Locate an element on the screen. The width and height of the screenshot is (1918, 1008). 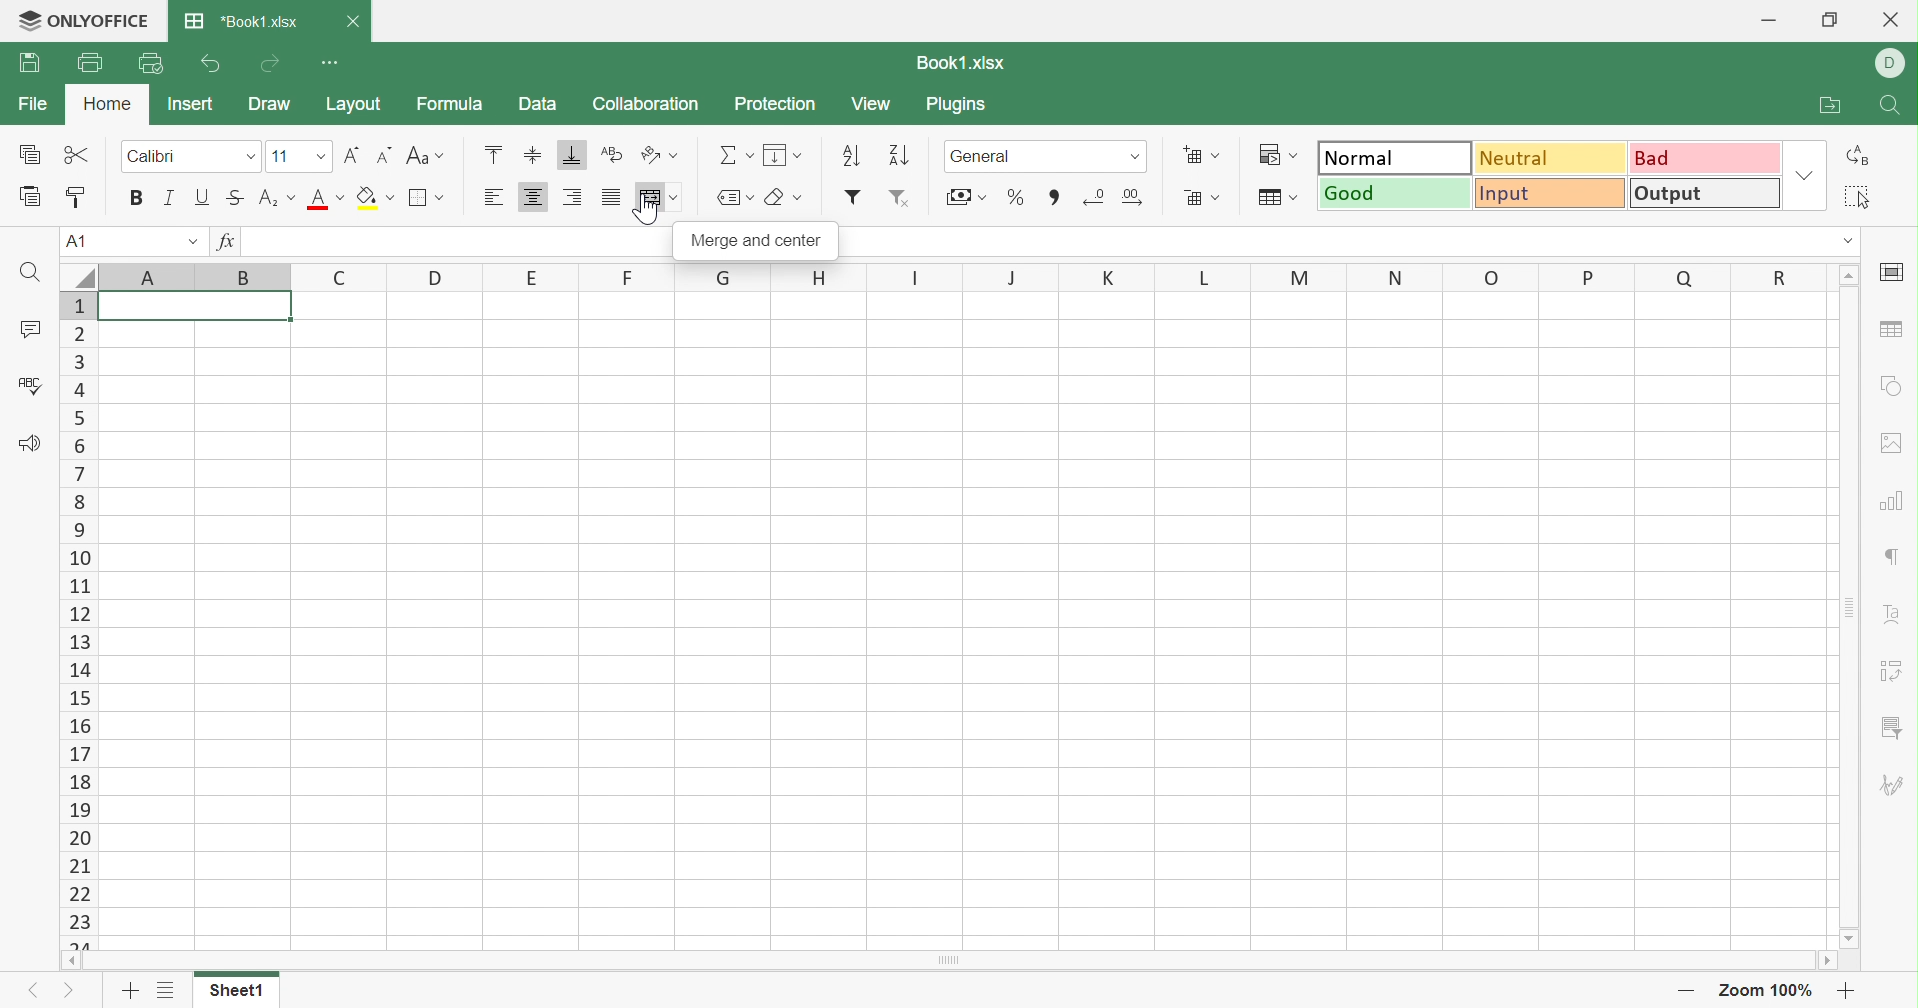
Superscript / Subscript is located at coordinates (275, 199).